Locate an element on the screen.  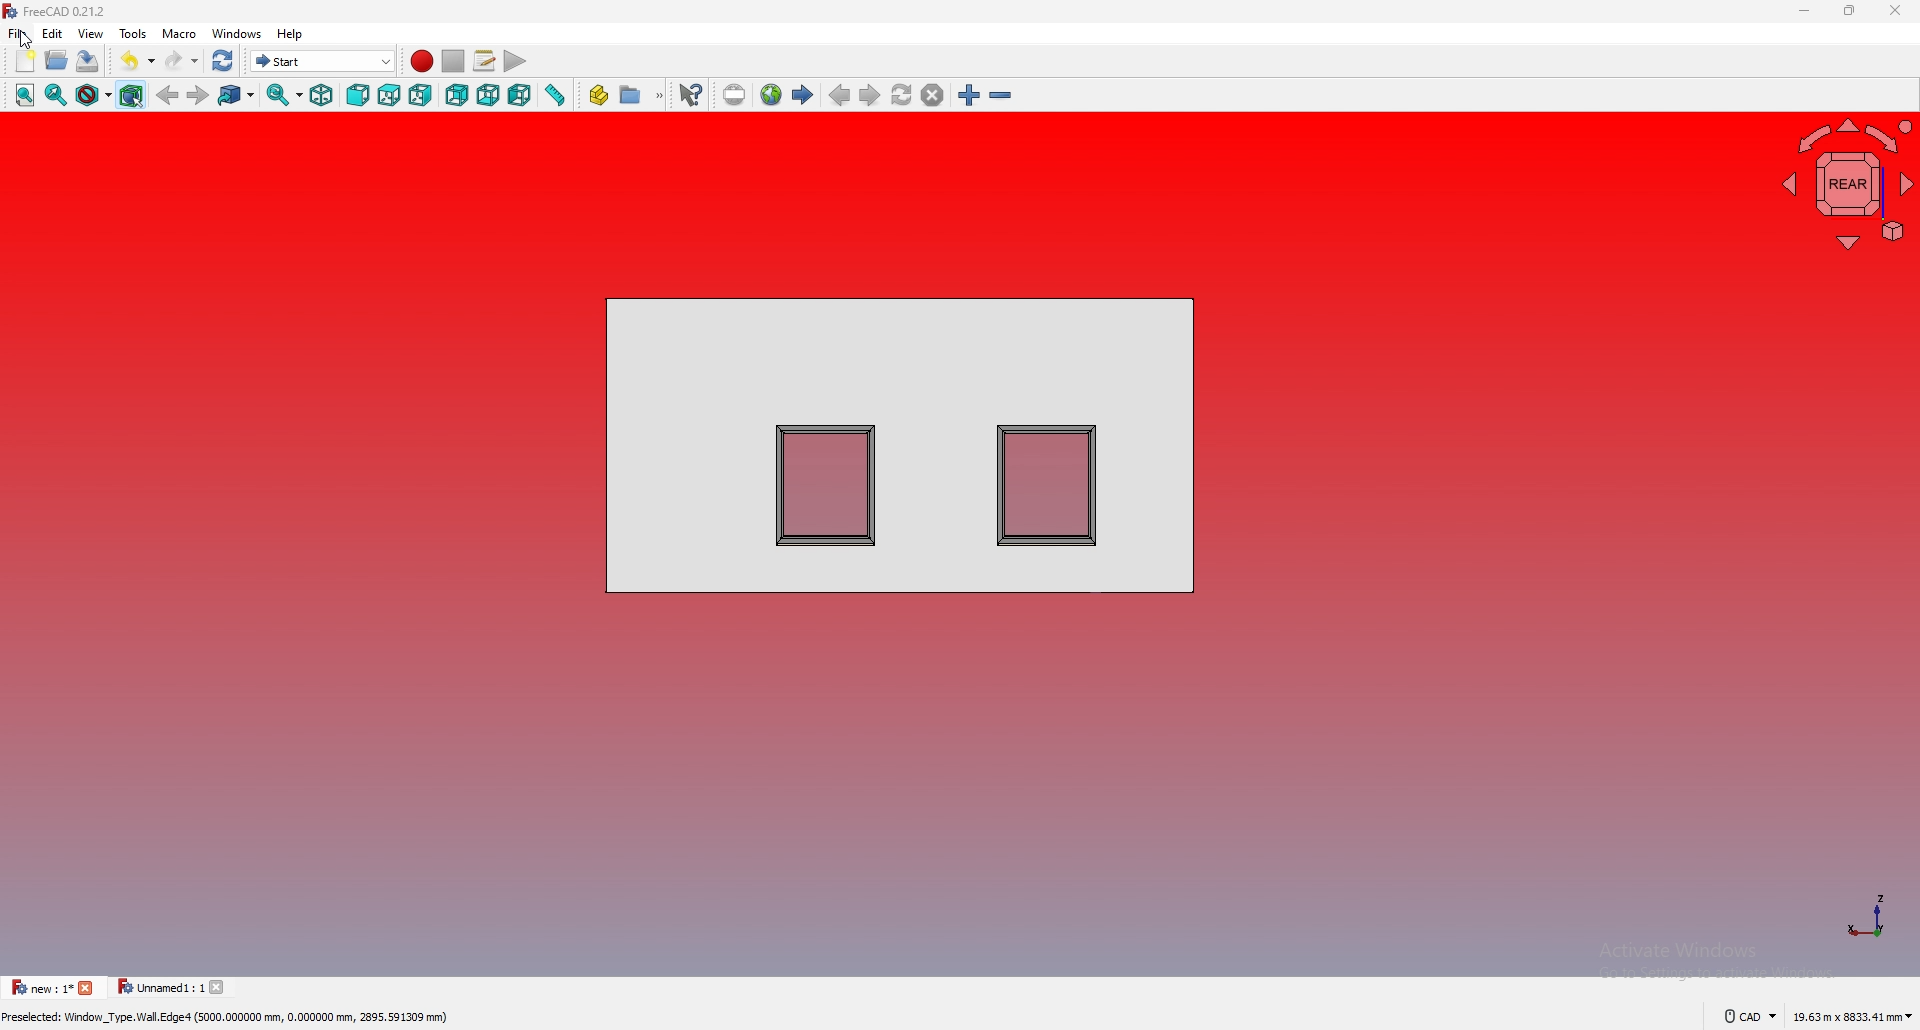
measure distance is located at coordinates (555, 94).